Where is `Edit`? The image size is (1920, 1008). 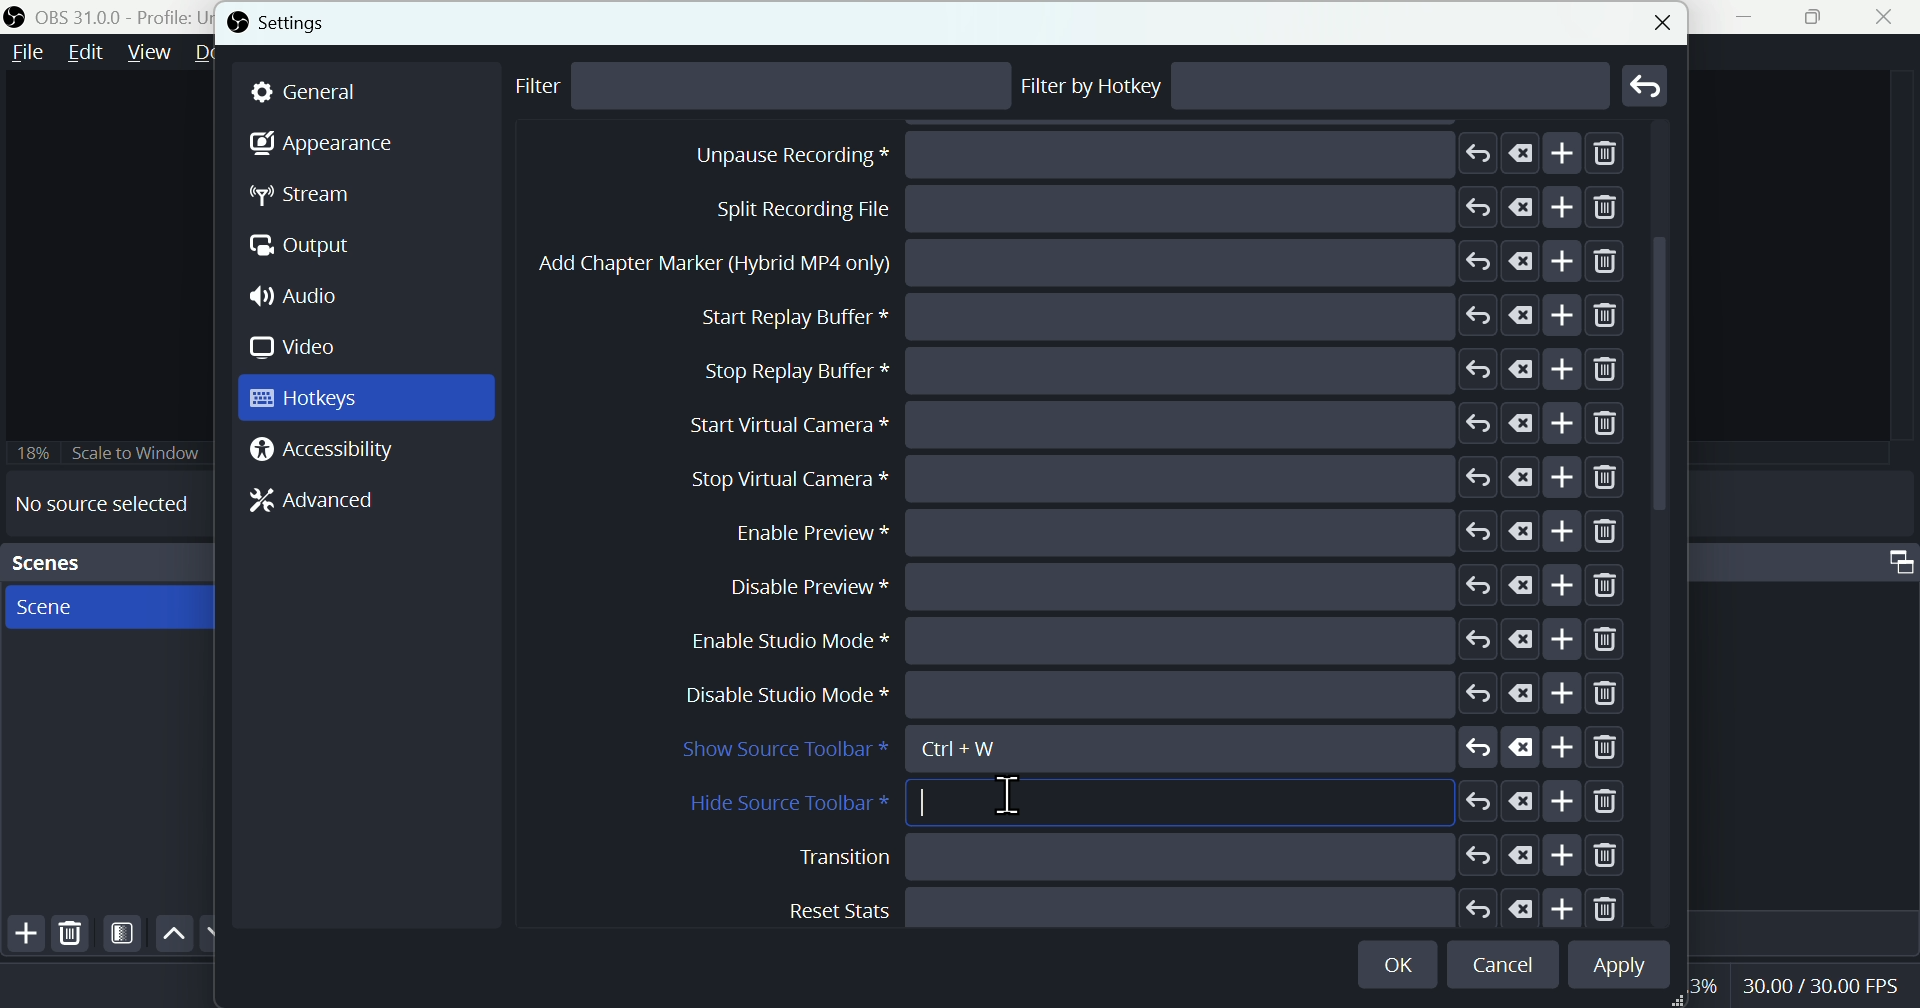 Edit is located at coordinates (85, 56).